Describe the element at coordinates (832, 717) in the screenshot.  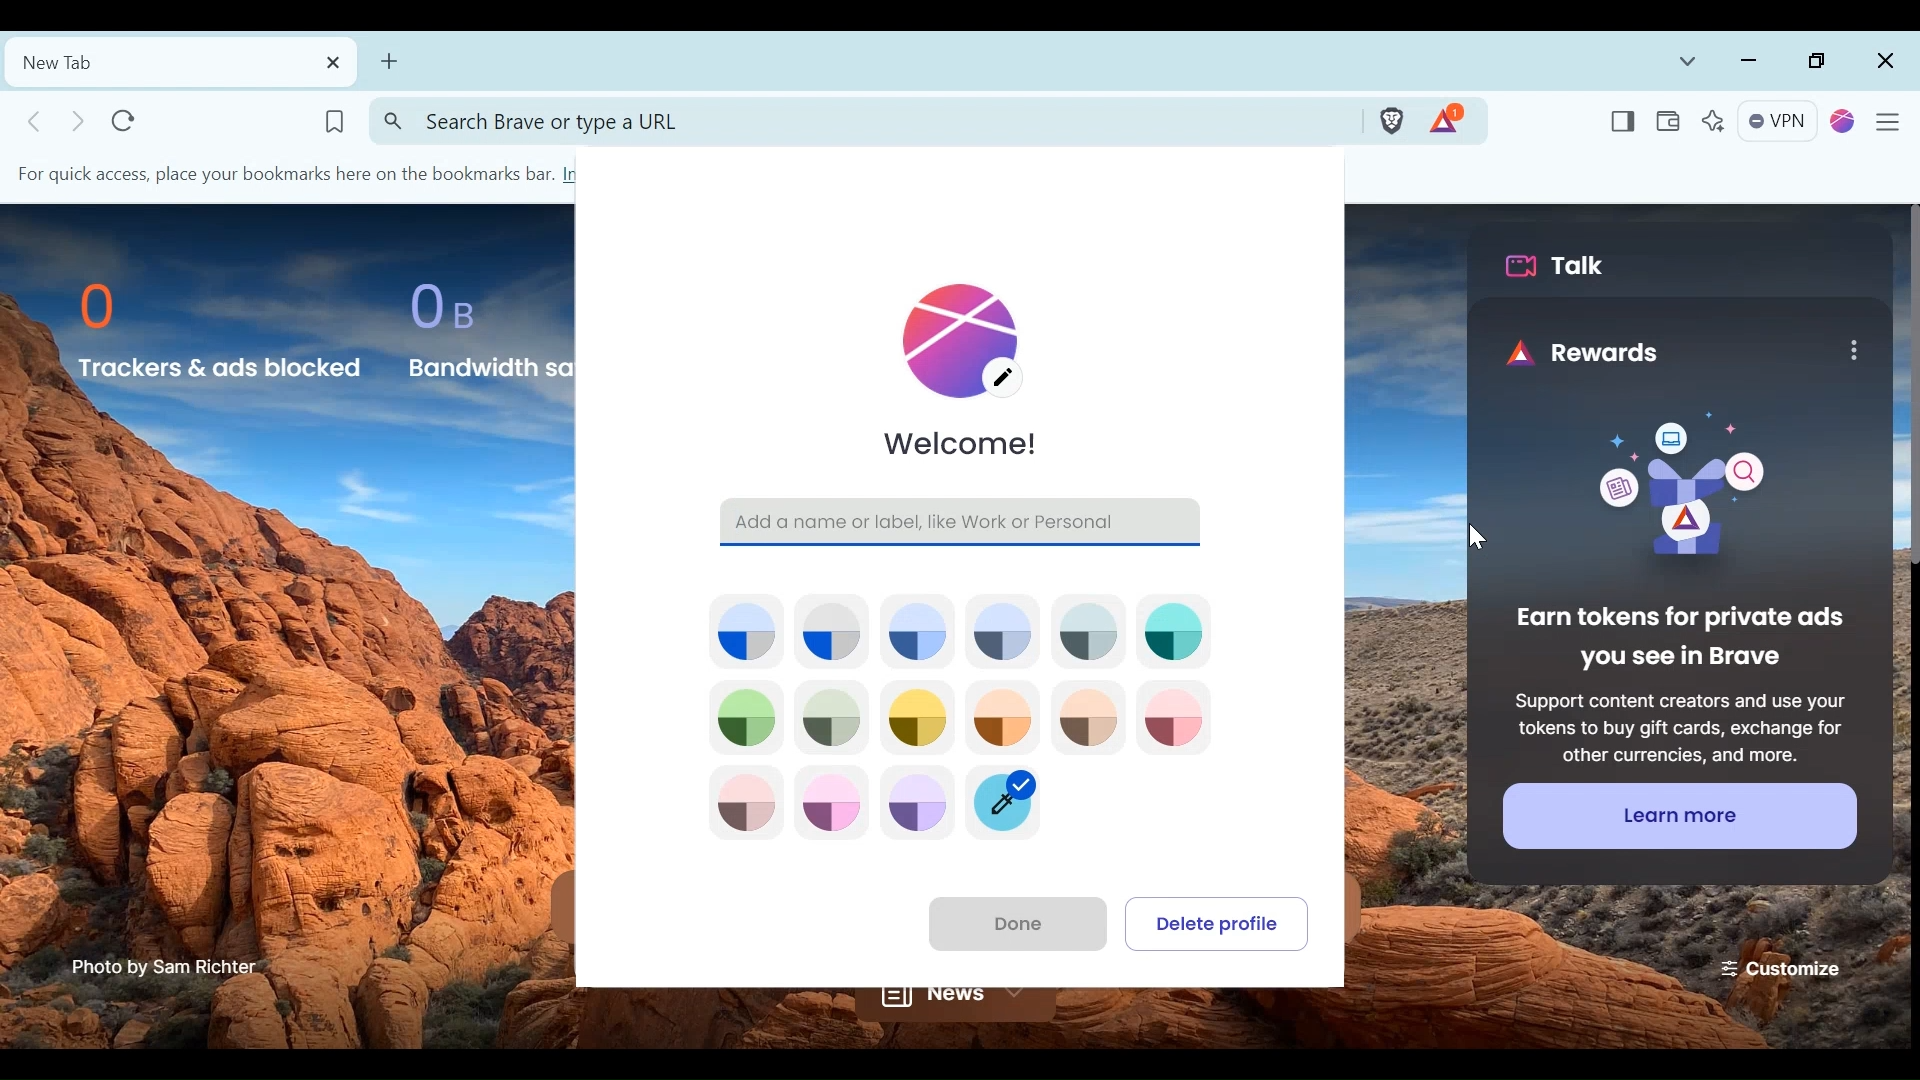
I see `Theme` at that location.